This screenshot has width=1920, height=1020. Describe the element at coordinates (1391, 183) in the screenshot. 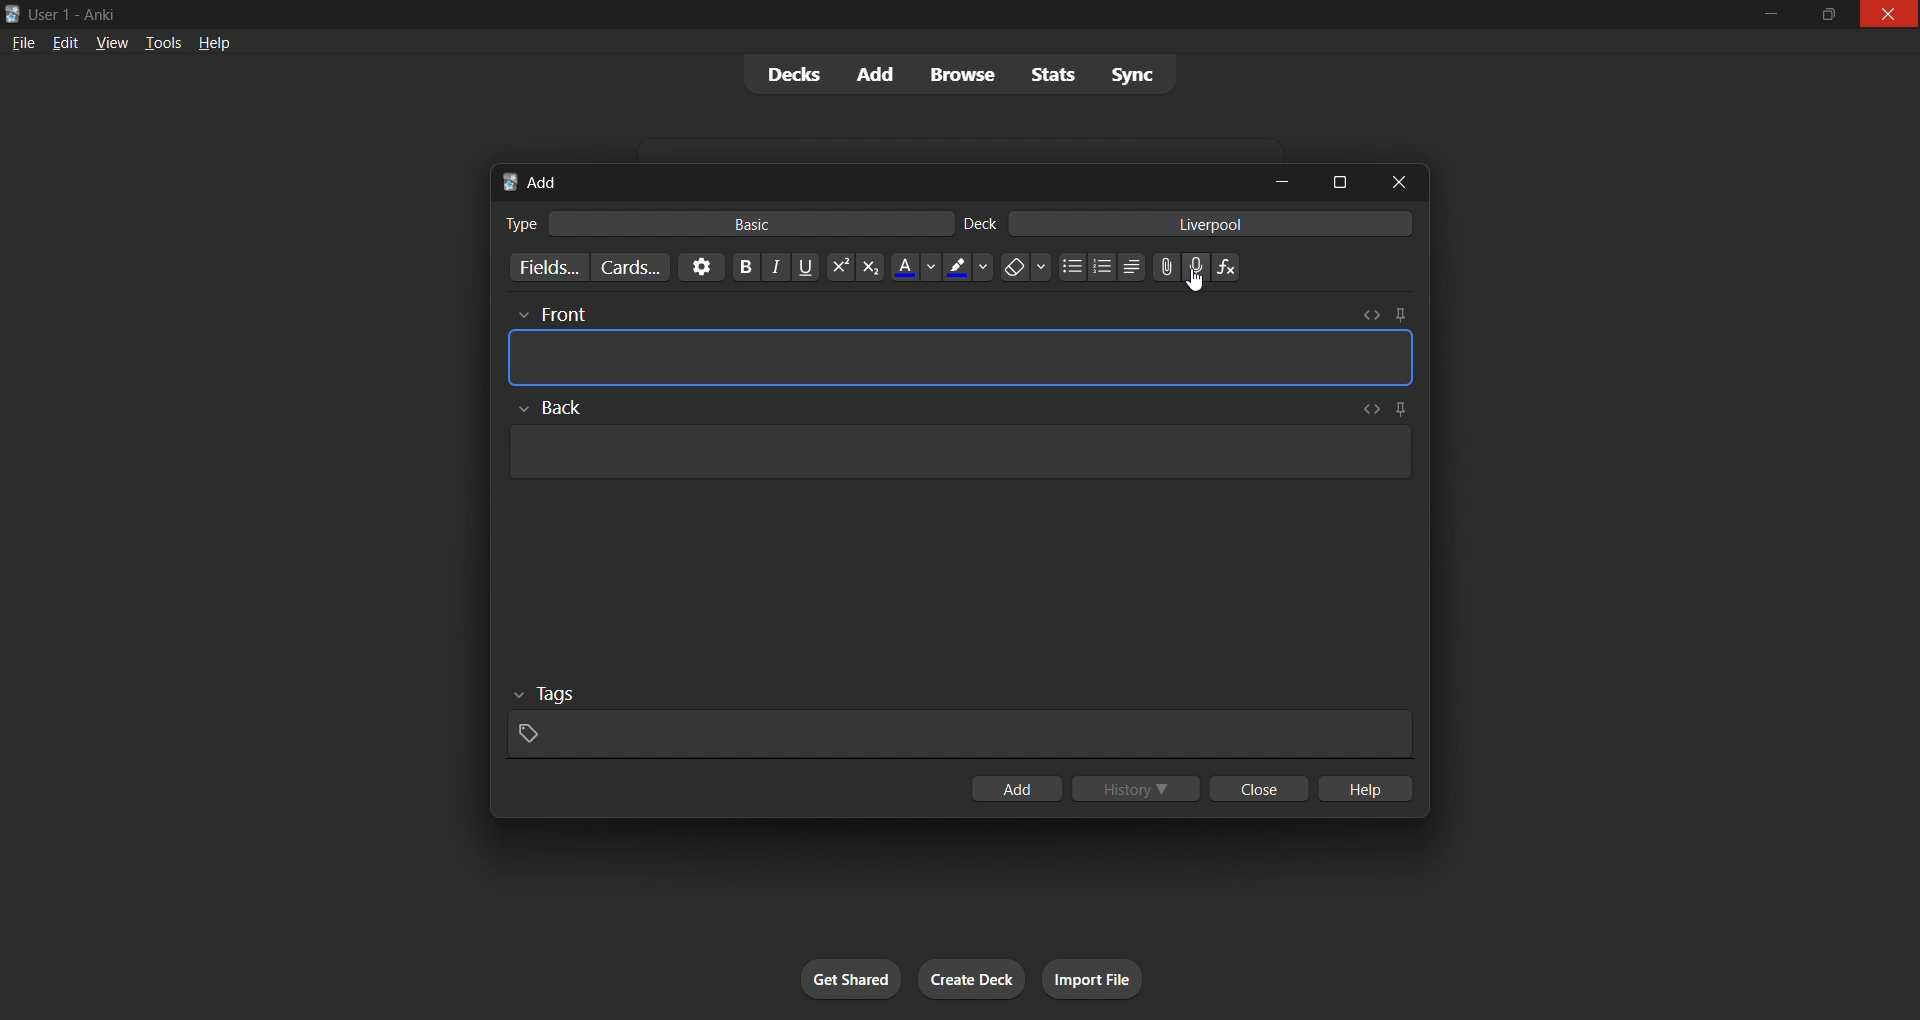

I see `close` at that location.